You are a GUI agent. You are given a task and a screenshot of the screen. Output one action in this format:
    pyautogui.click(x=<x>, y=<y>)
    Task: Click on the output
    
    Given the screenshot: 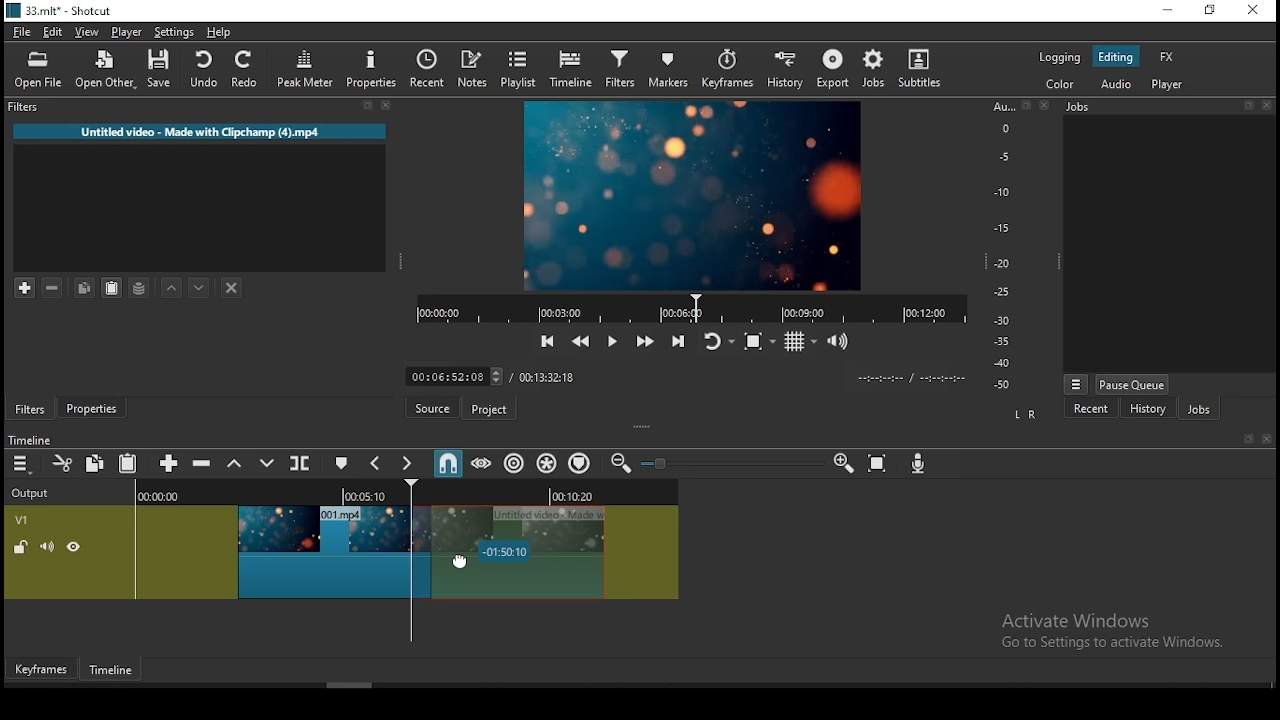 What is the action you would take?
    pyautogui.click(x=33, y=495)
    